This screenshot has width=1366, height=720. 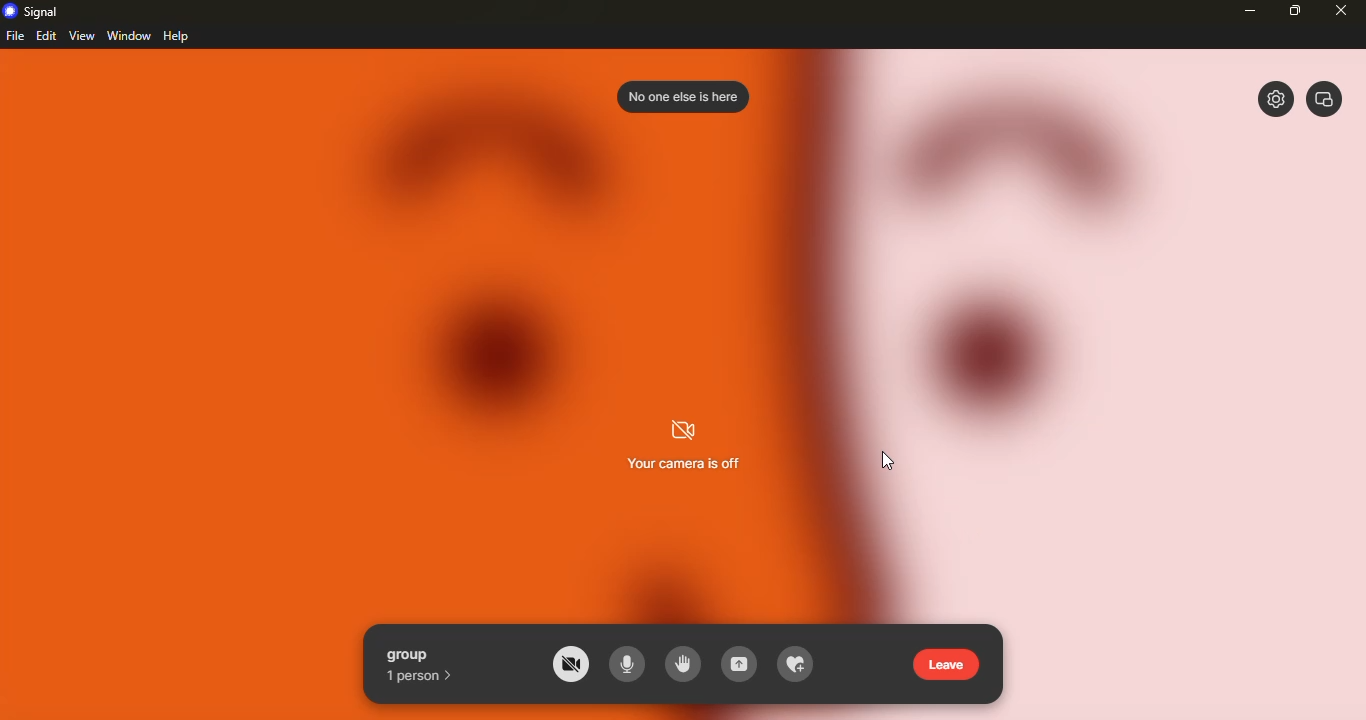 What do you see at coordinates (796, 665) in the screenshot?
I see `add to favorite` at bounding box center [796, 665].